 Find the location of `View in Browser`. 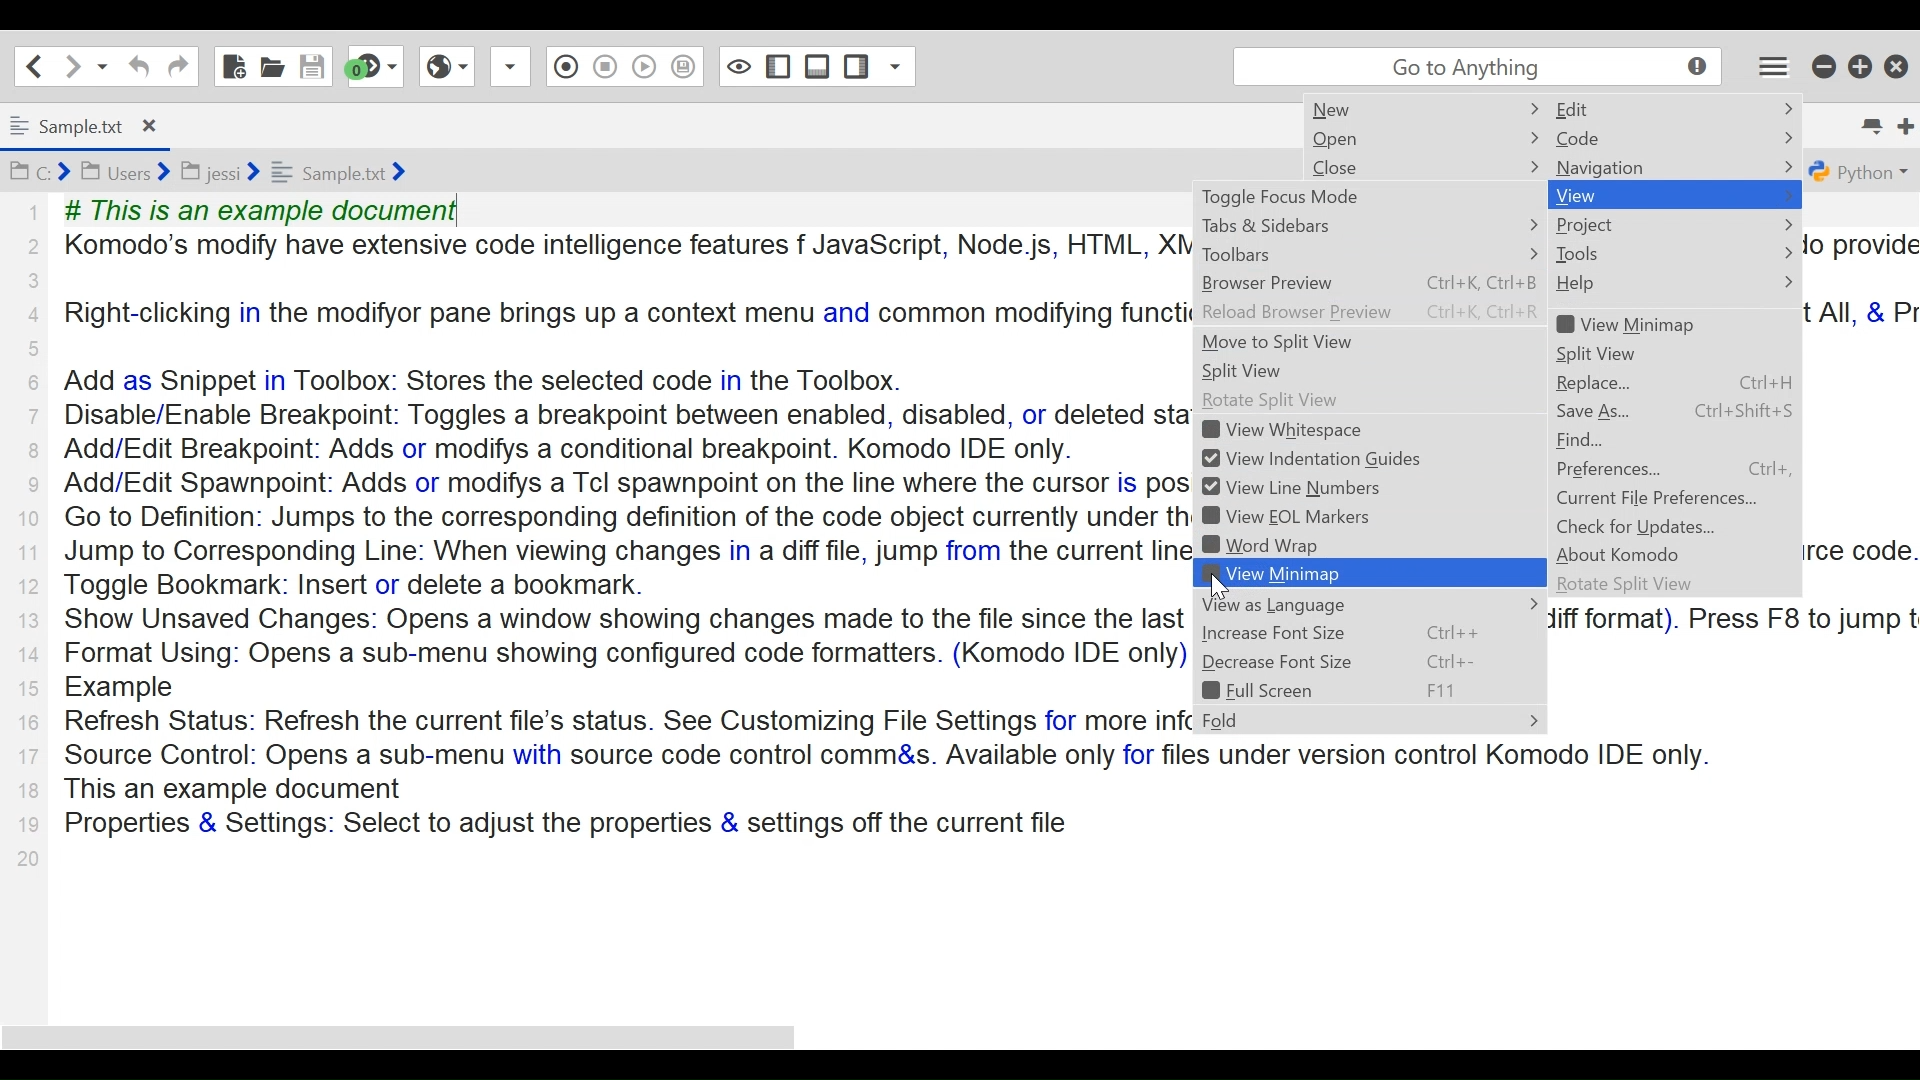

View in Browser is located at coordinates (447, 66).